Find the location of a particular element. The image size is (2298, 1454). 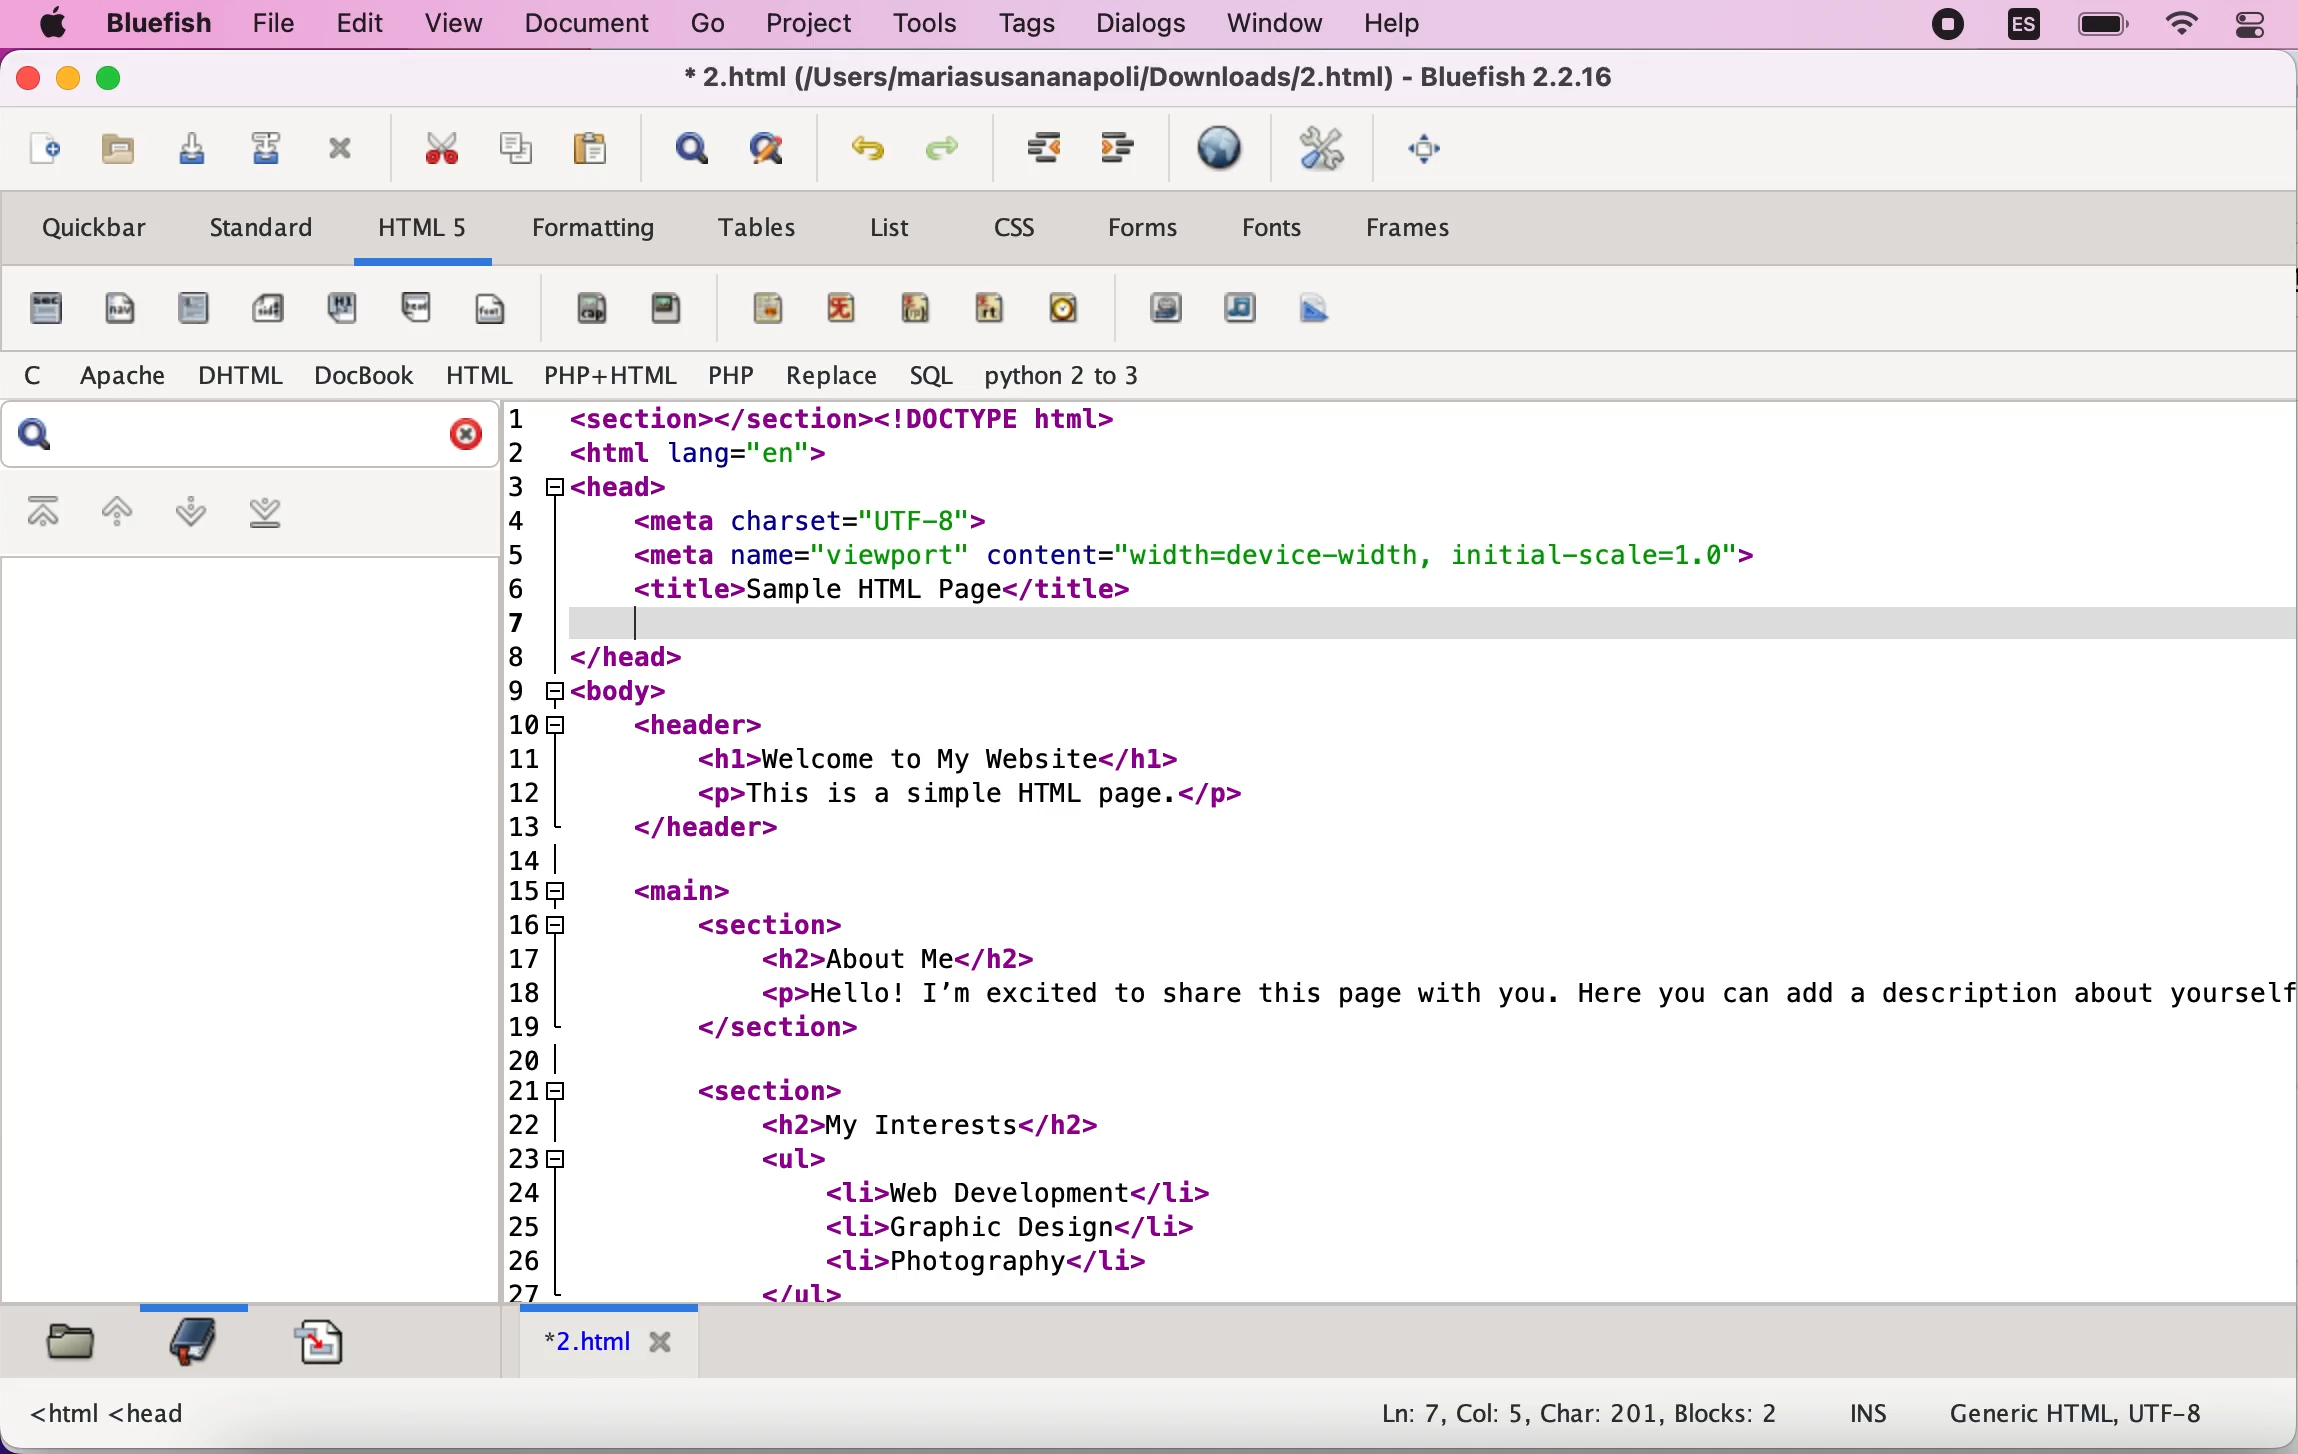

Generic HTML, UTF-8 is located at coordinates (2085, 1418).